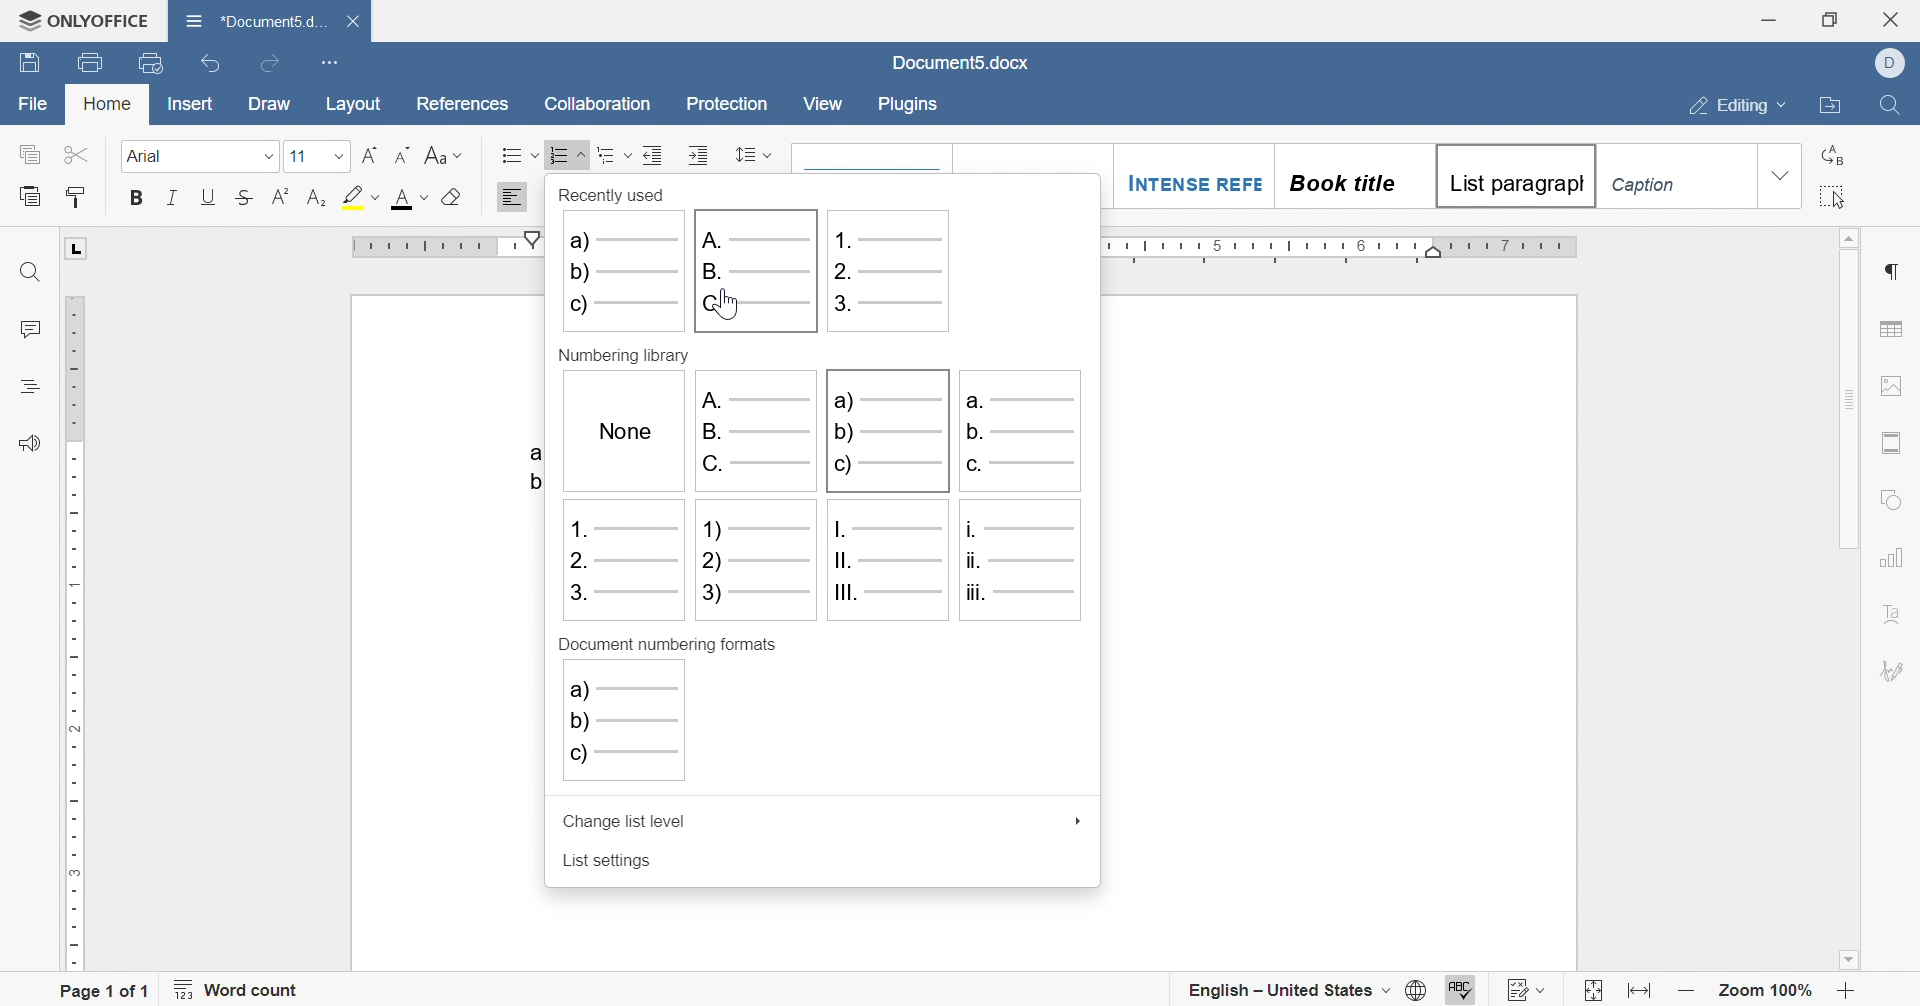  I want to click on fit to width, so click(1643, 992).